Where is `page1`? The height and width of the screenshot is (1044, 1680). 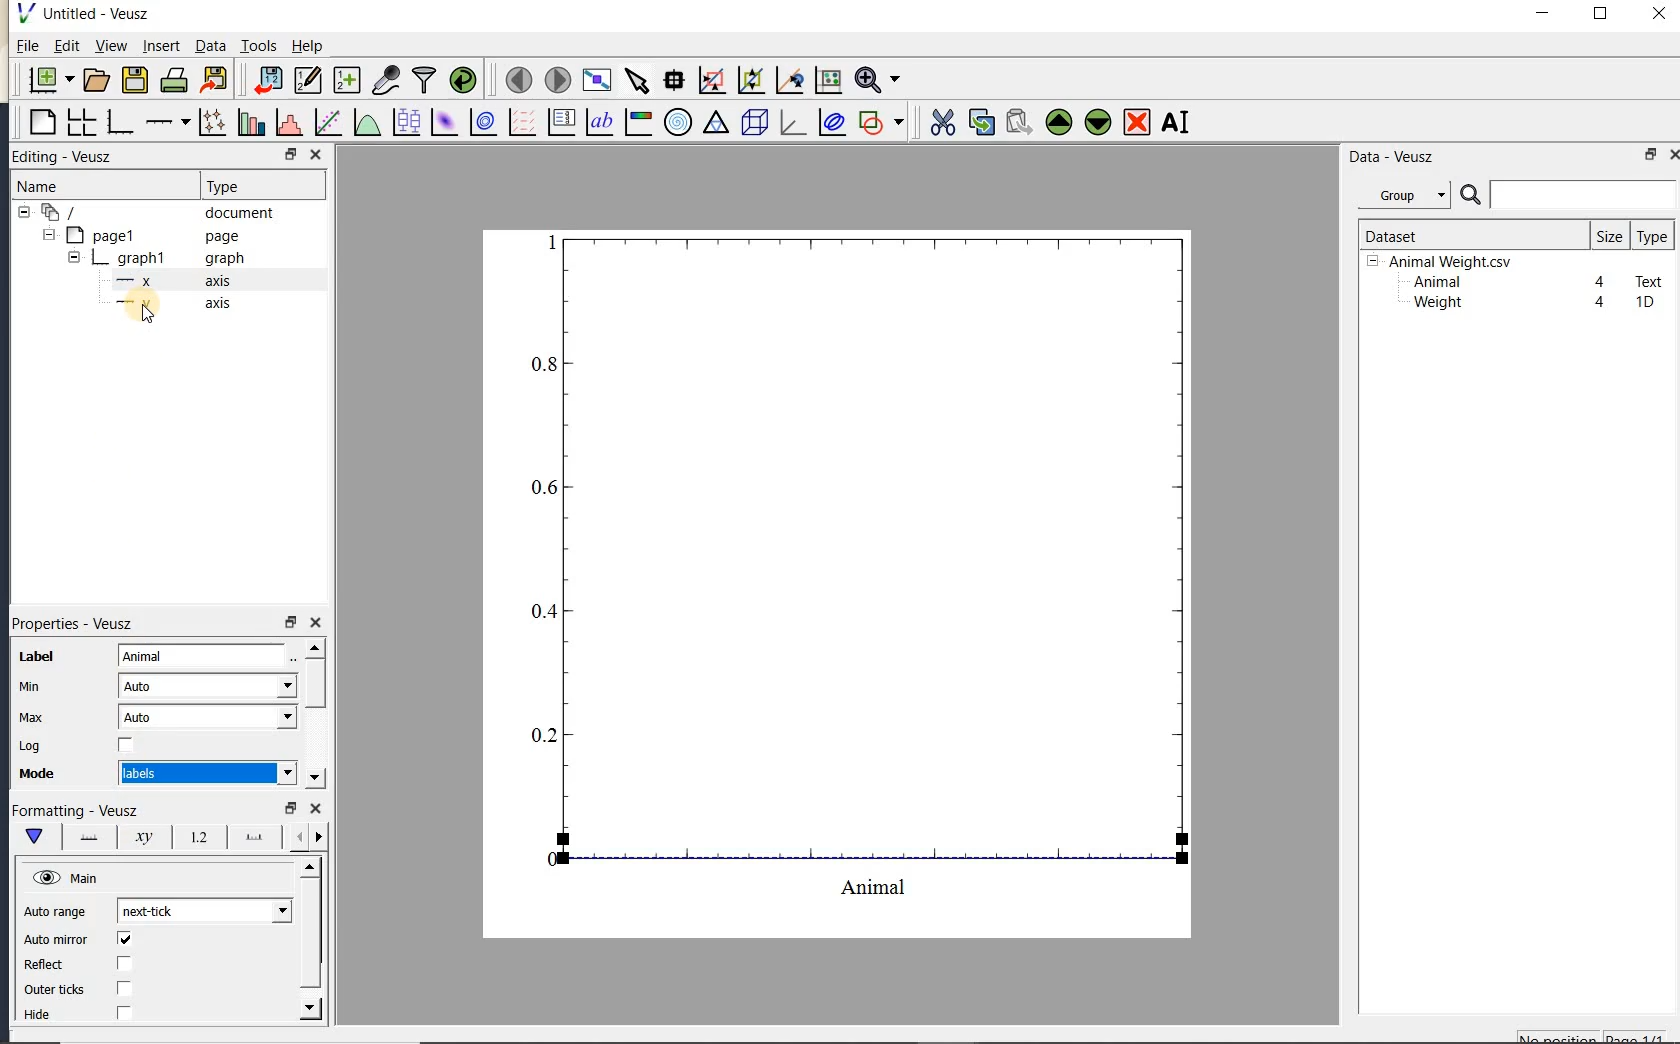
page1 is located at coordinates (143, 237).